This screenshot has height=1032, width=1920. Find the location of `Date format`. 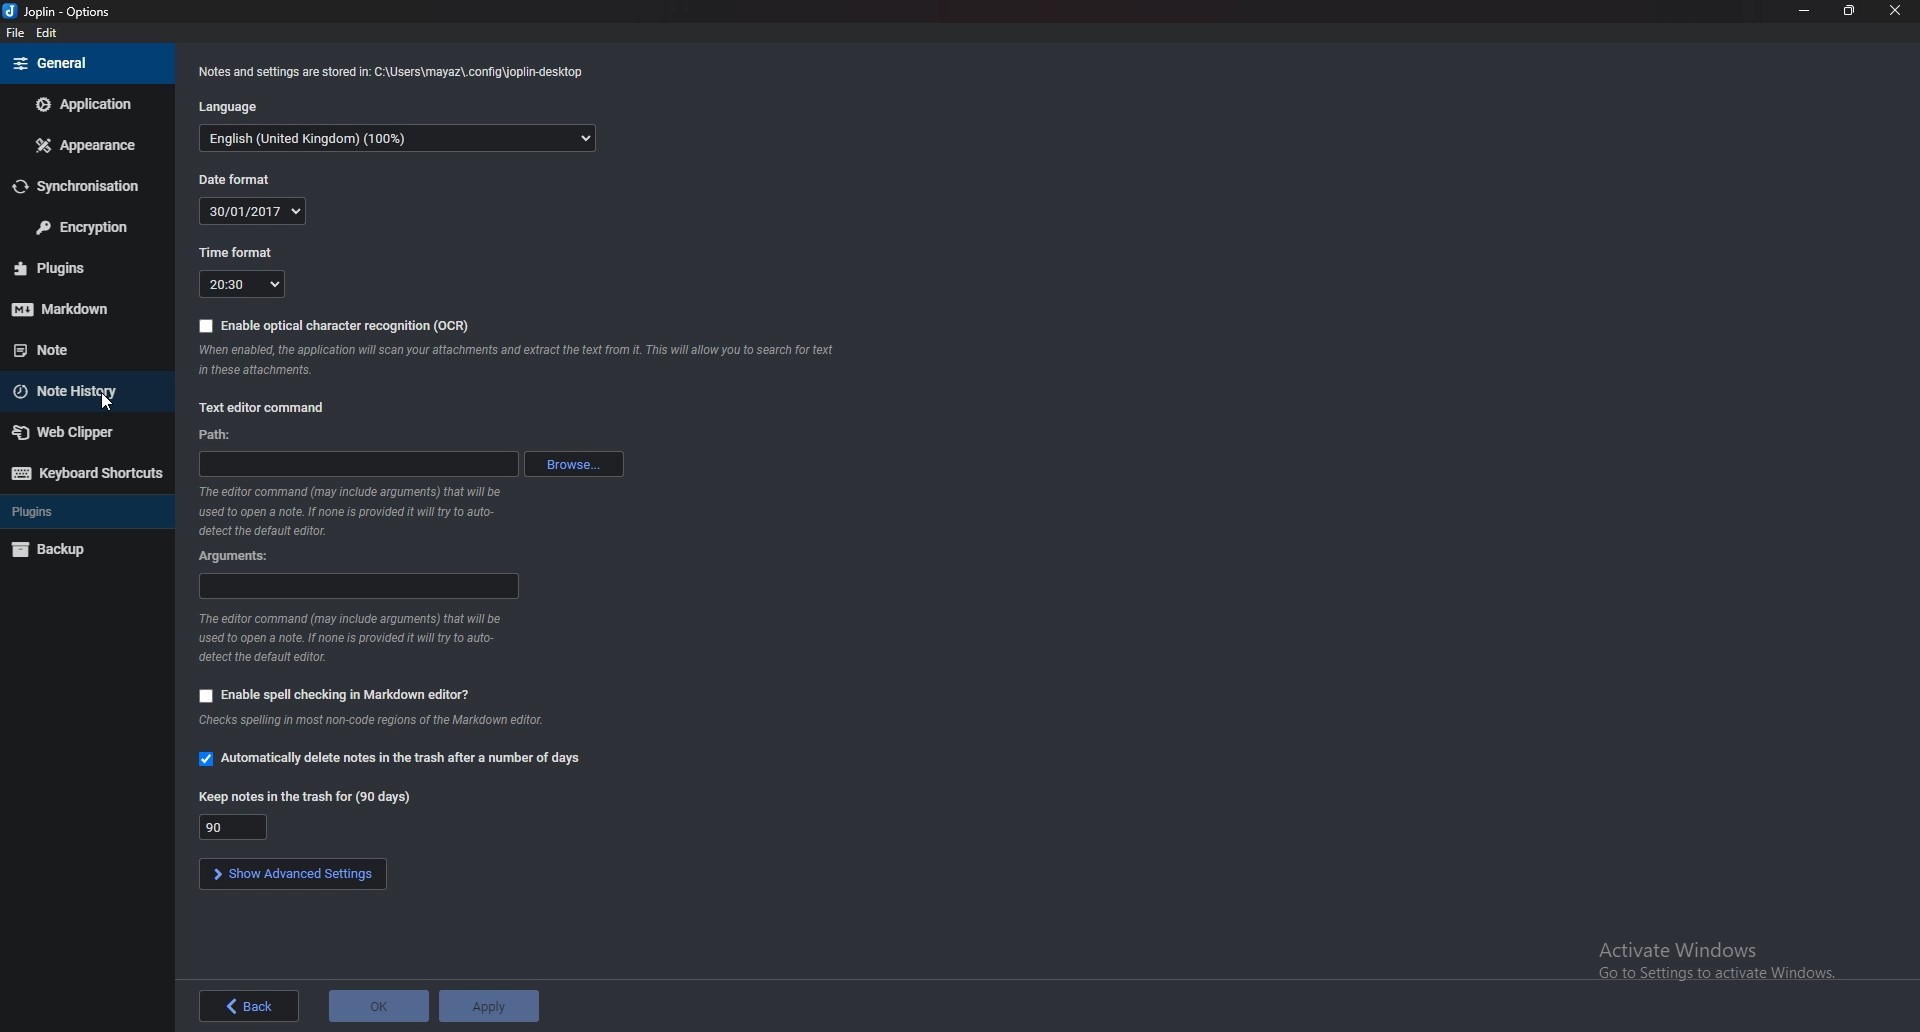

Date format is located at coordinates (236, 180).